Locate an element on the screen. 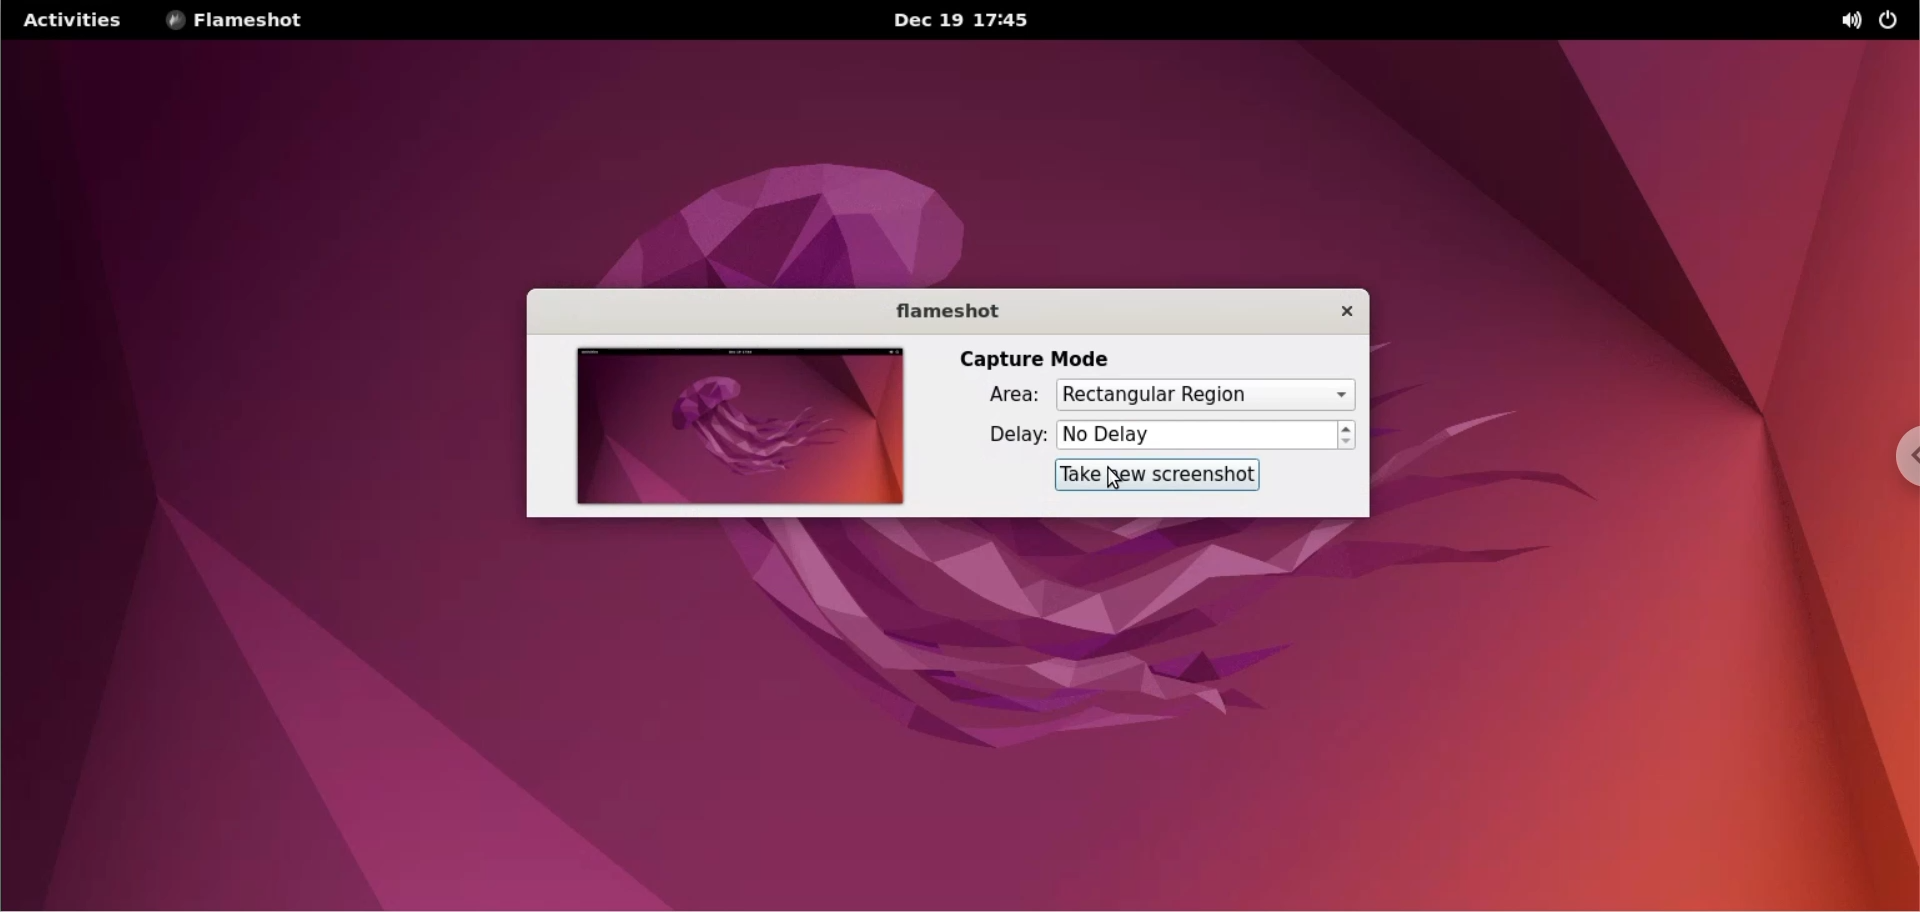 The image size is (1920, 912). delay label is located at coordinates (1011, 436).